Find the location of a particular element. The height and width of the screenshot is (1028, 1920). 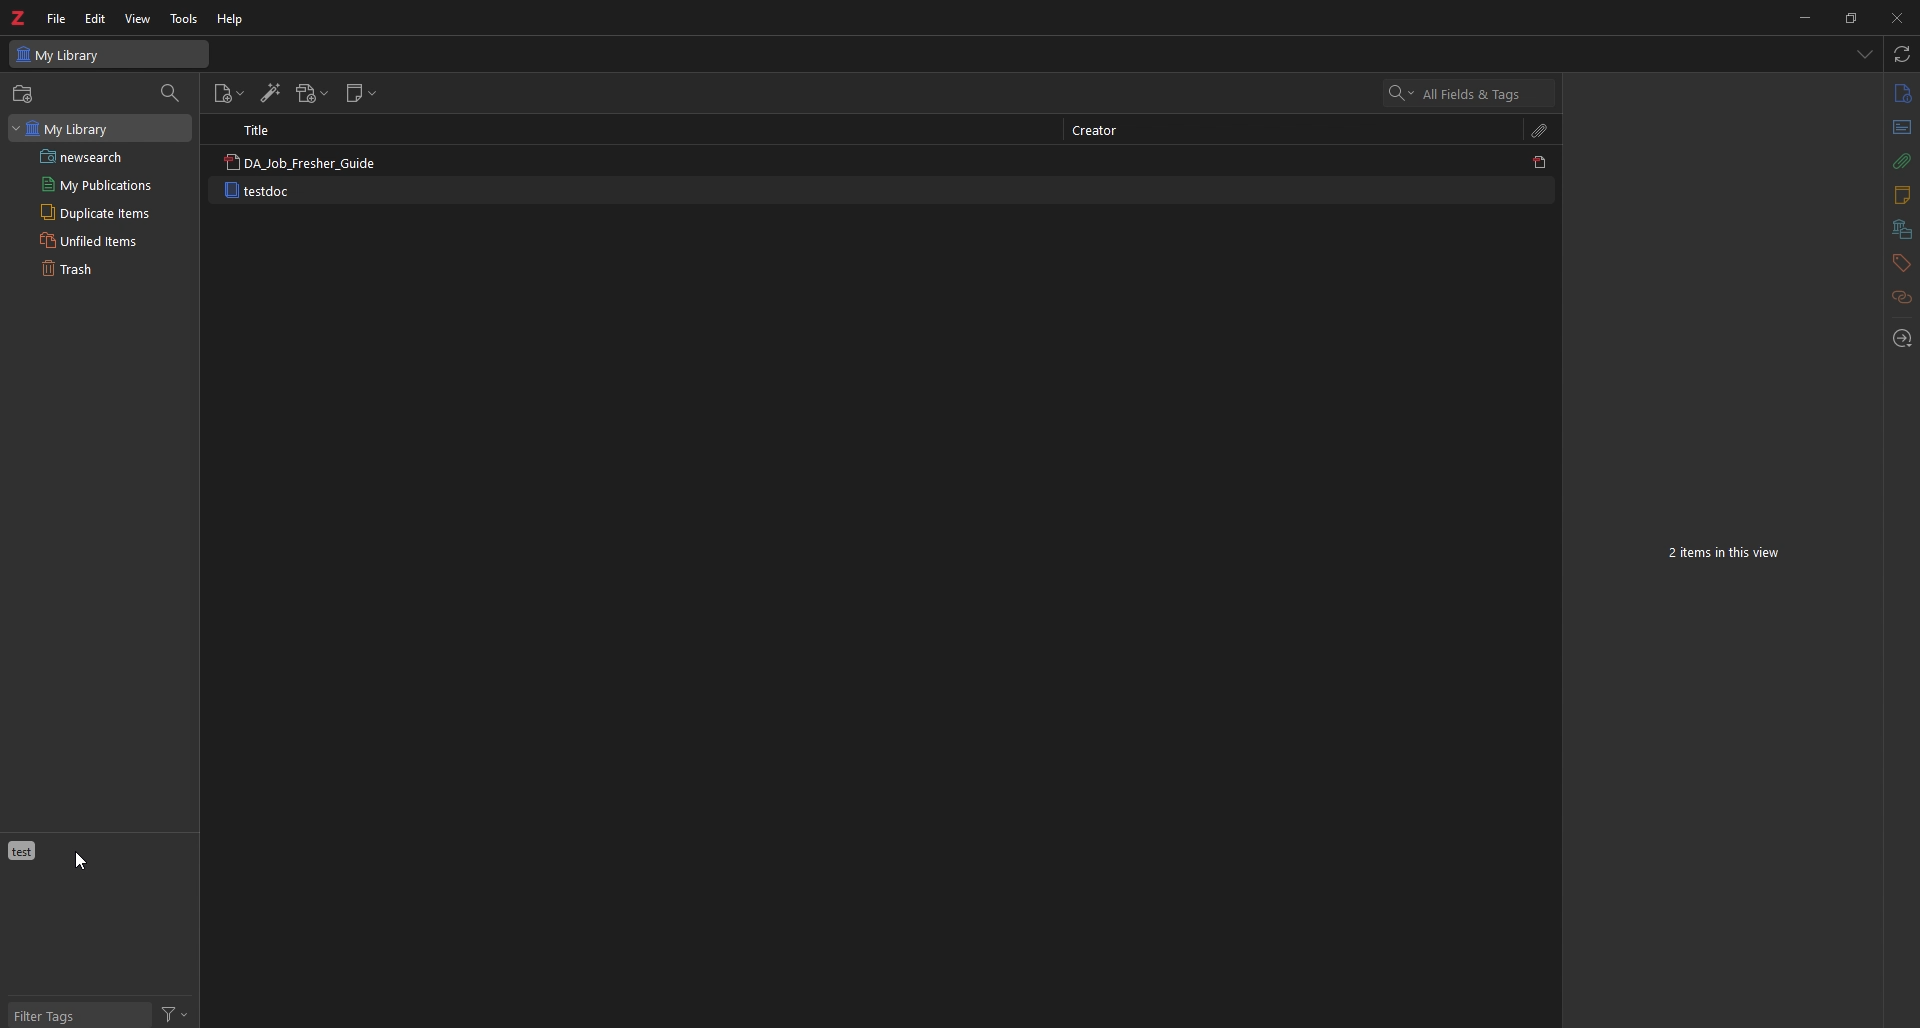

my library is located at coordinates (109, 53).